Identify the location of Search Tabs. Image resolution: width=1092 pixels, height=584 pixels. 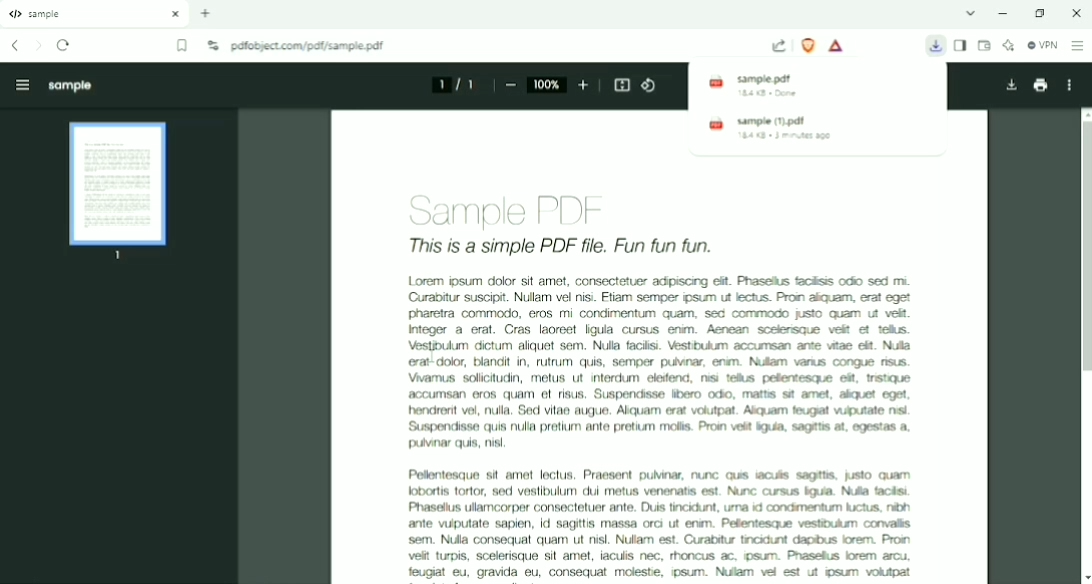
(971, 13).